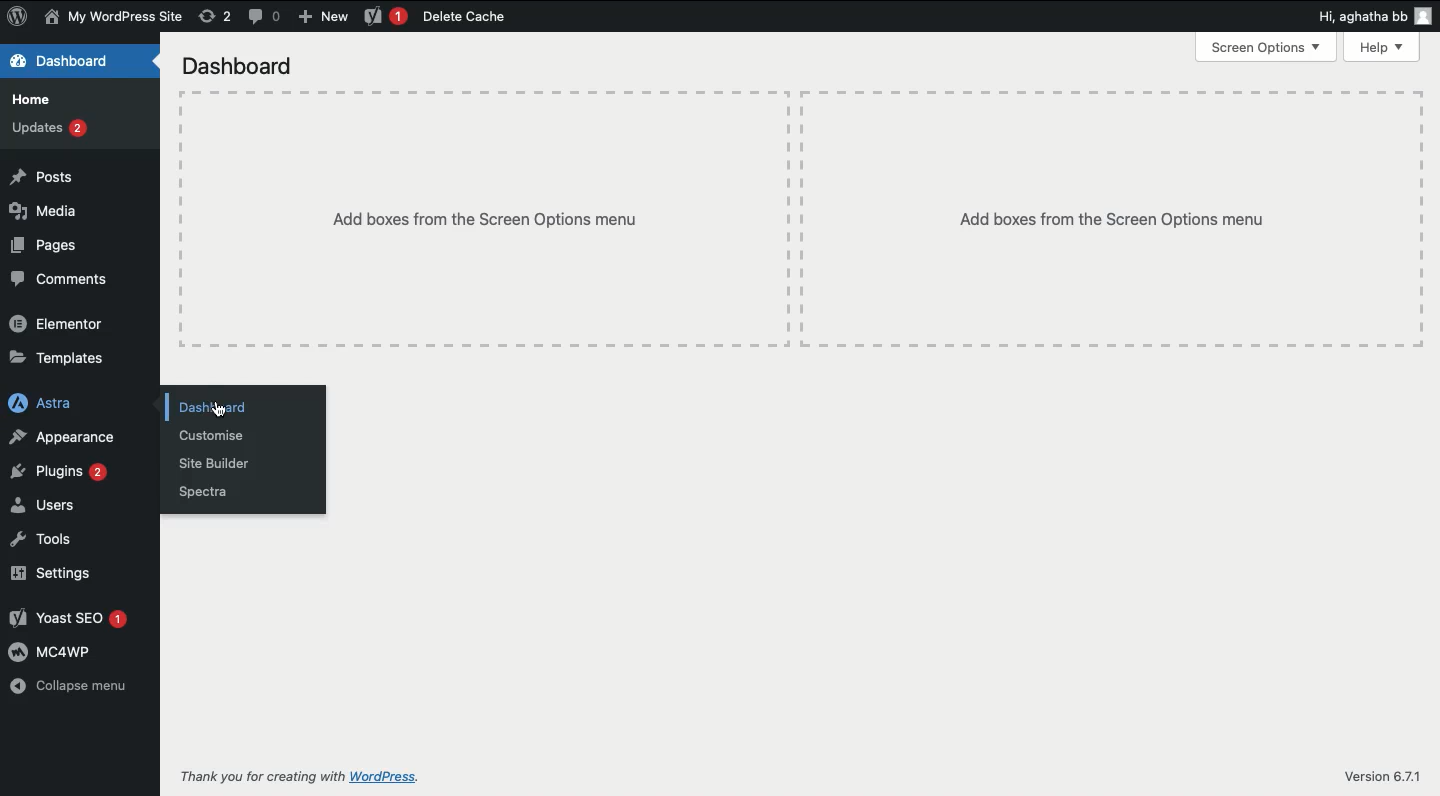 Image resolution: width=1440 pixels, height=796 pixels. Describe the element at coordinates (67, 437) in the screenshot. I see `Appearance` at that location.